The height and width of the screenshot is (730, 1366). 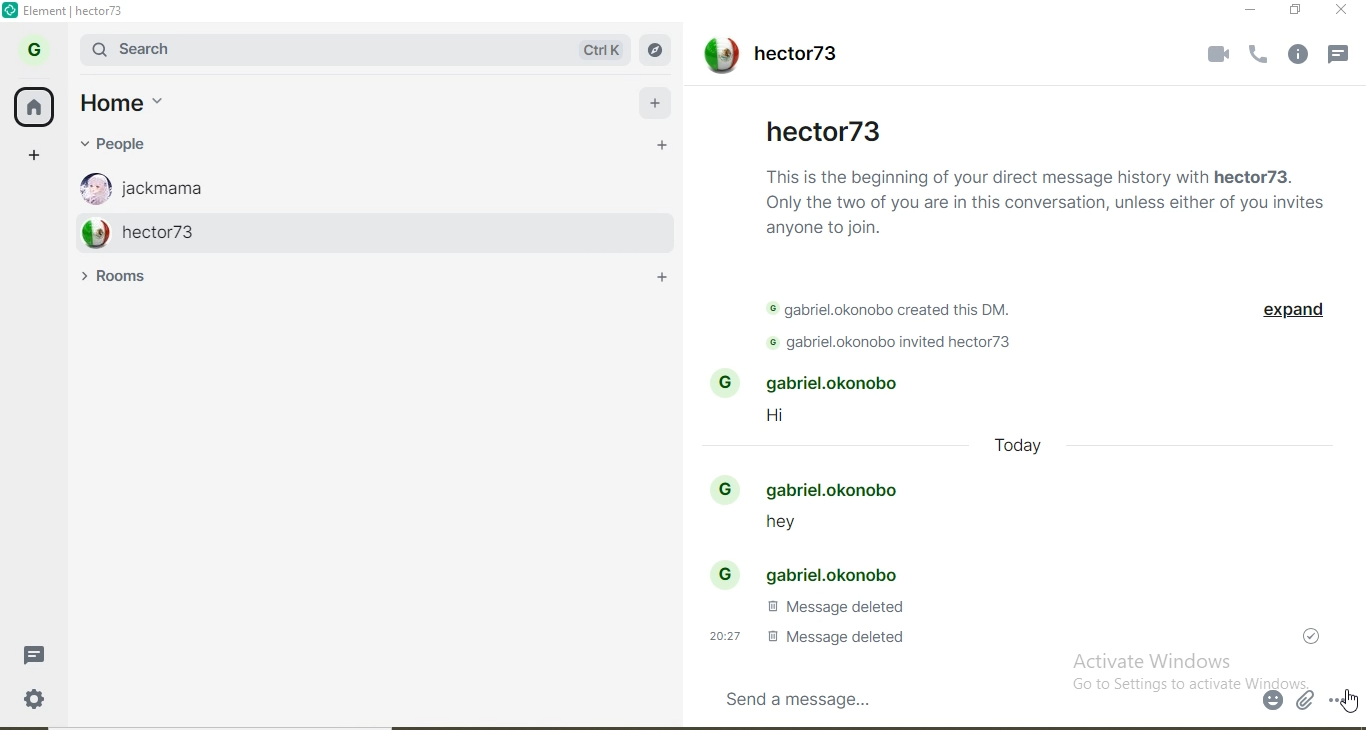 I want to click on gabriel.okonobo, so click(x=816, y=489).